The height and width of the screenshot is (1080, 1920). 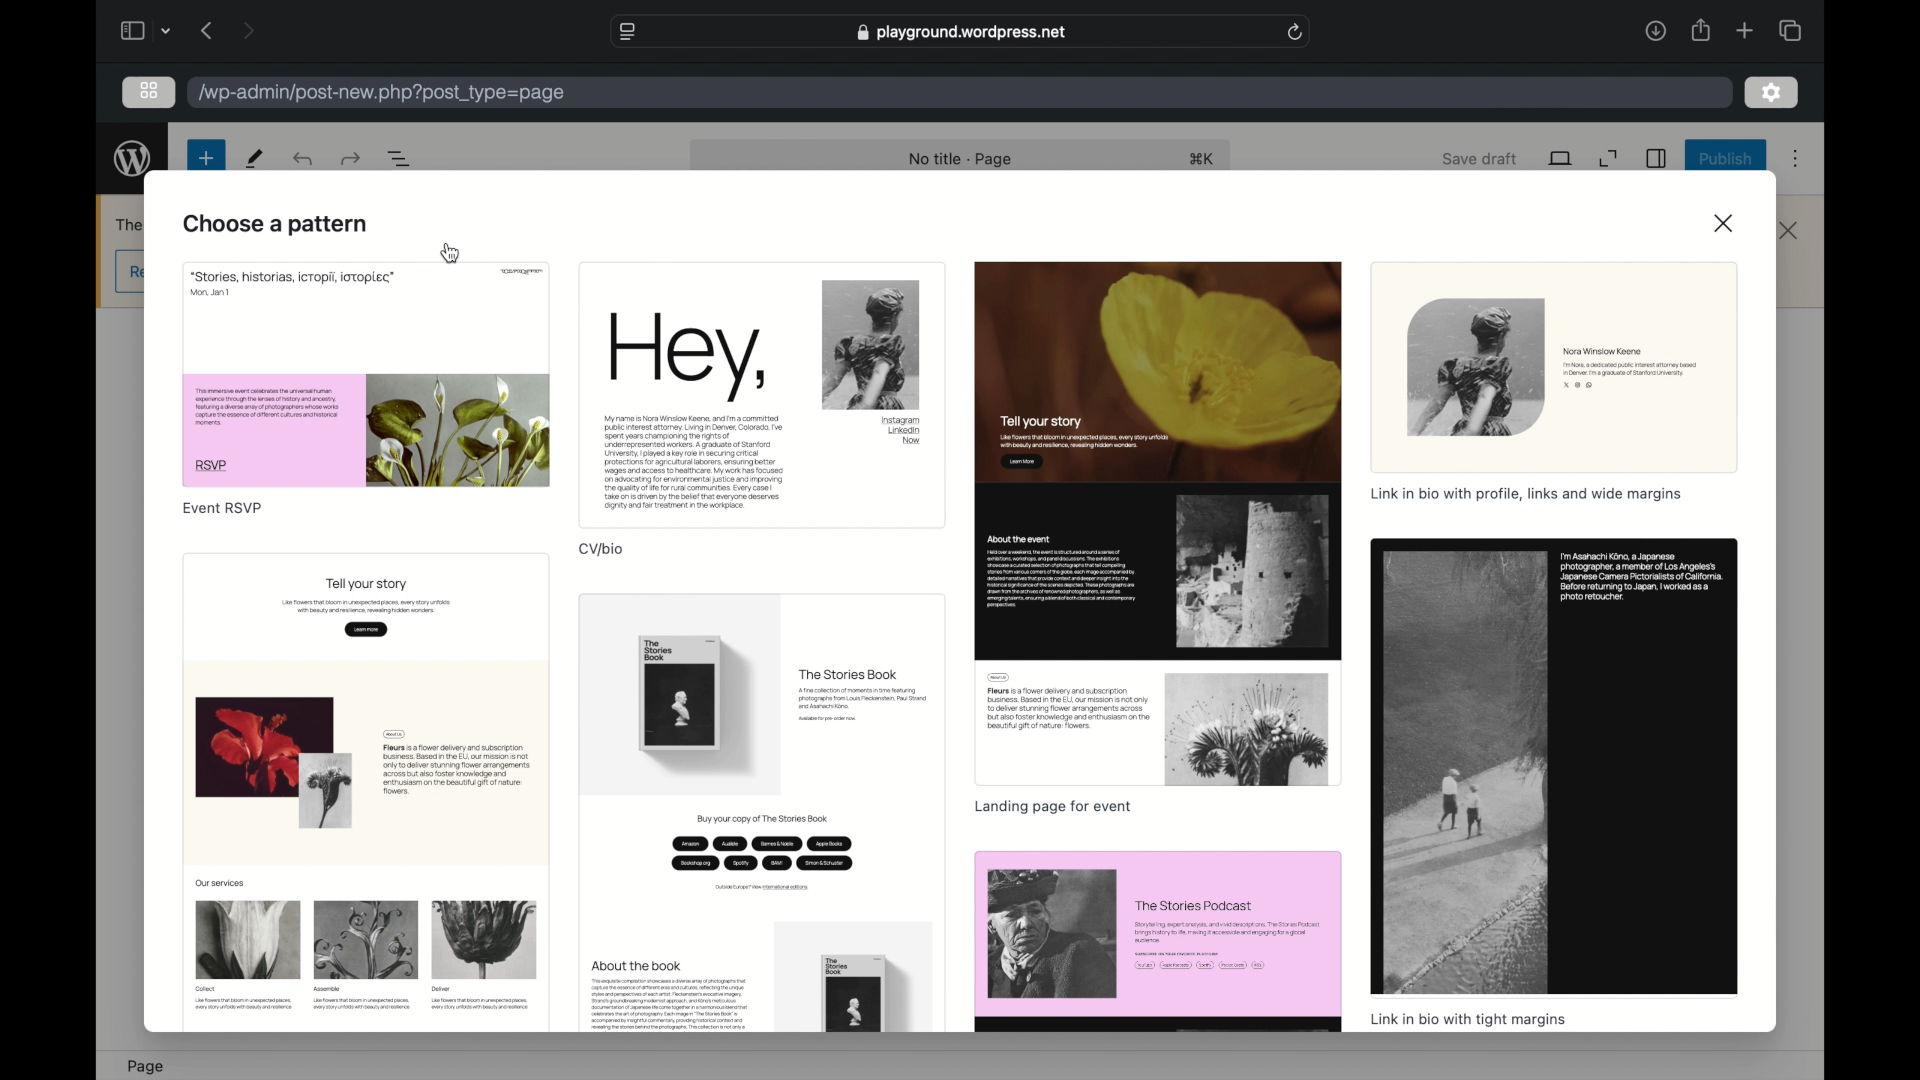 What do you see at coordinates (132, 272) in the screenshot?
I see `obscure button` at bounding box center [132, 272].